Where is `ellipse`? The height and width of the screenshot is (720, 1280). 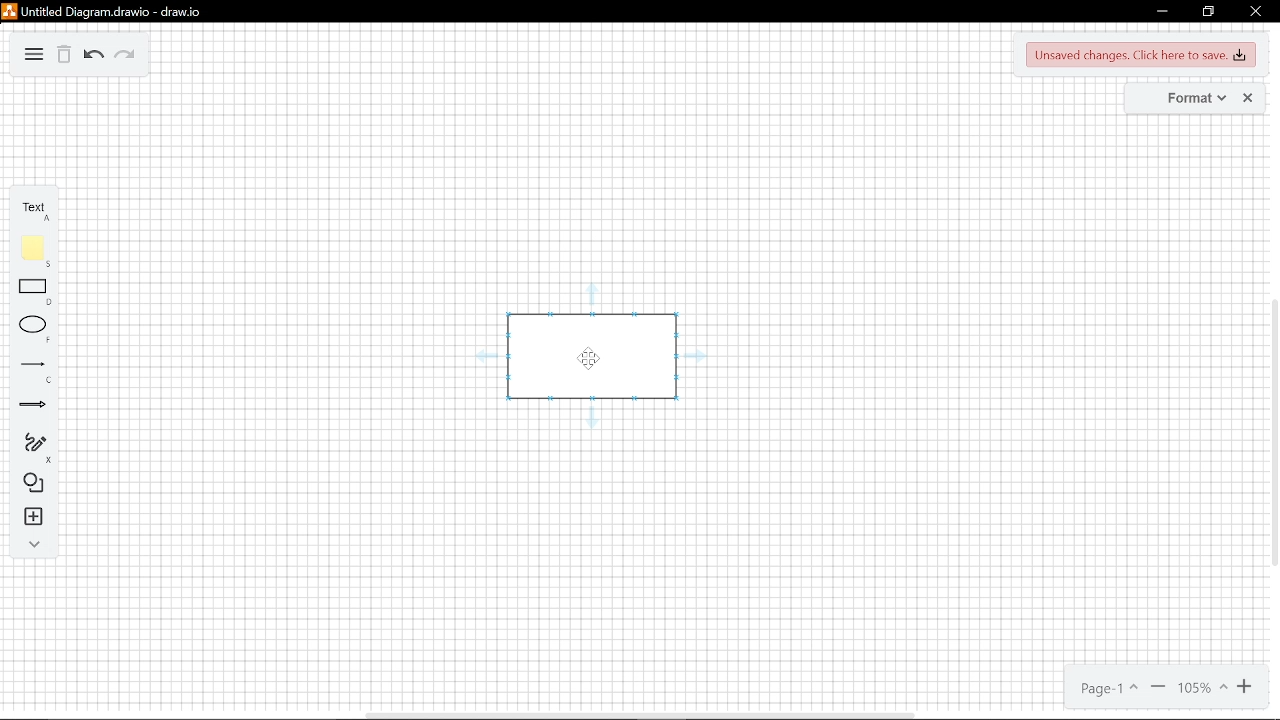 ellipse is located at coordinates (37, 330).